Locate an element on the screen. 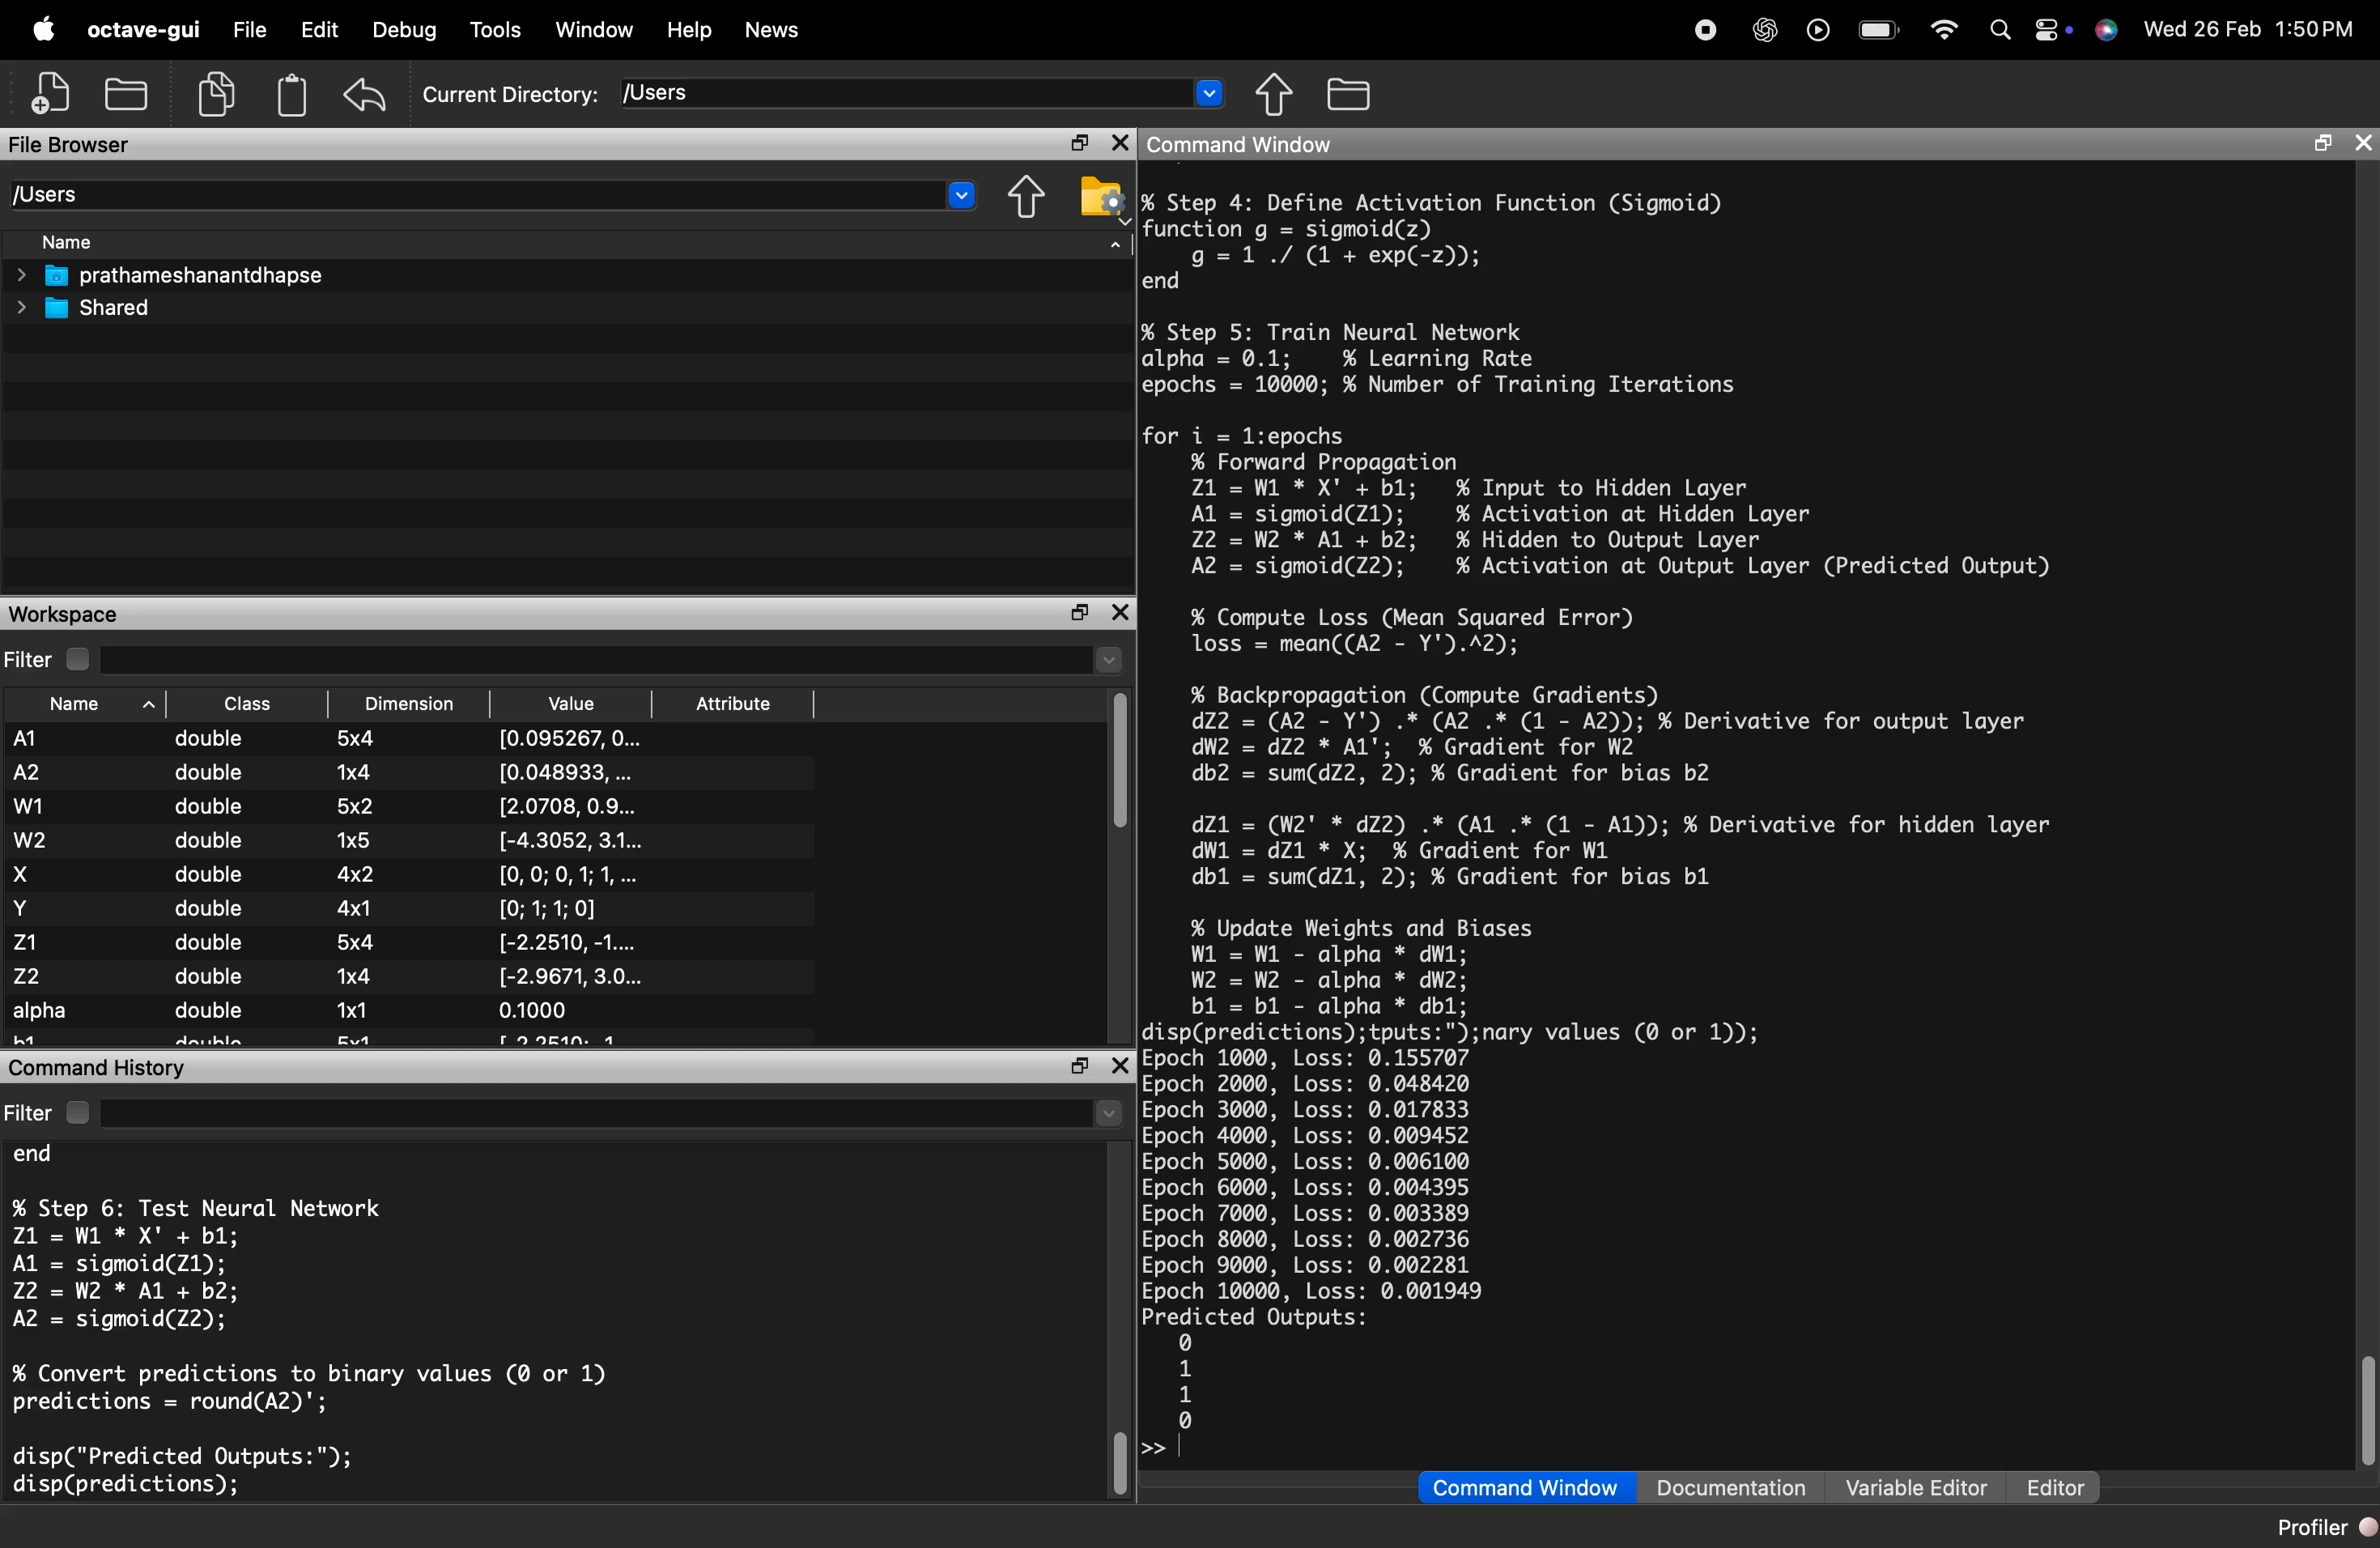  % Step 4: Define Activation Function (Sigmoid)function g = sigmoid(z)g=1./ QA + exp(-2));end% Step 5: Train Neural Networkalpha = 0.1; % Learning Rateepochs = 10000; % Number of Training Iterationsfor i = l:epochs% Forward PropagationZ1 =W1 * X'" + bl; % Input to Hidden LayerAl = sigmoid(Z1); % Activation at Hidden LayerZ2 = W2 * Al + b2; % Hidden to Output LayerA2 = sigmoid(Z2); % Activation at Output Layer (Predicted Output)% Compute Loss (Mean Squared Error)loss = mean((A2 - Y').A2);% Backpropagation (Compute Gradients)dz2 = (A2 - Y') .* (A2 .* (1 - A2)); % Derivative for output layerdW2 = dZ2 * A1'; % Gradient for W2db2 = sum(dZ2, 2); % Gradient for bias b2dZ1 = (W2'" * dz2) .* (Al .* (1 - A1l)); % Derivative for hidden layerdWl = dZ1 * X; % Gradient for W1dbl = sum(dZ1l, 2); % Gradient for bias bl% Update Weights and BiasesWl = W1 - alpha * dWi;W2 = W2 - alpha * dW2;bl = bl - alpha * dbl;disp(predictions);tputs:");nary values (@ or 1));Epoch 1000, Loss: 0.155707Epoch 2000, Loss: 0.048420Epoch 3000, Loss: 0.017833Epoch 4000, Loss: 0.009452Epoch 5000, Loss: 0.006100Epoch 6000, Loss: 0.004395Epoch 7000, Loss: 0.003389Epoch 8000, Loss: 0.002736Epoch 9000, Loss: 0.002281Epoch 10000, Loss: 0.001949Predicted Outputs:0 1 1 0 is located at coordinates (1613, 804).